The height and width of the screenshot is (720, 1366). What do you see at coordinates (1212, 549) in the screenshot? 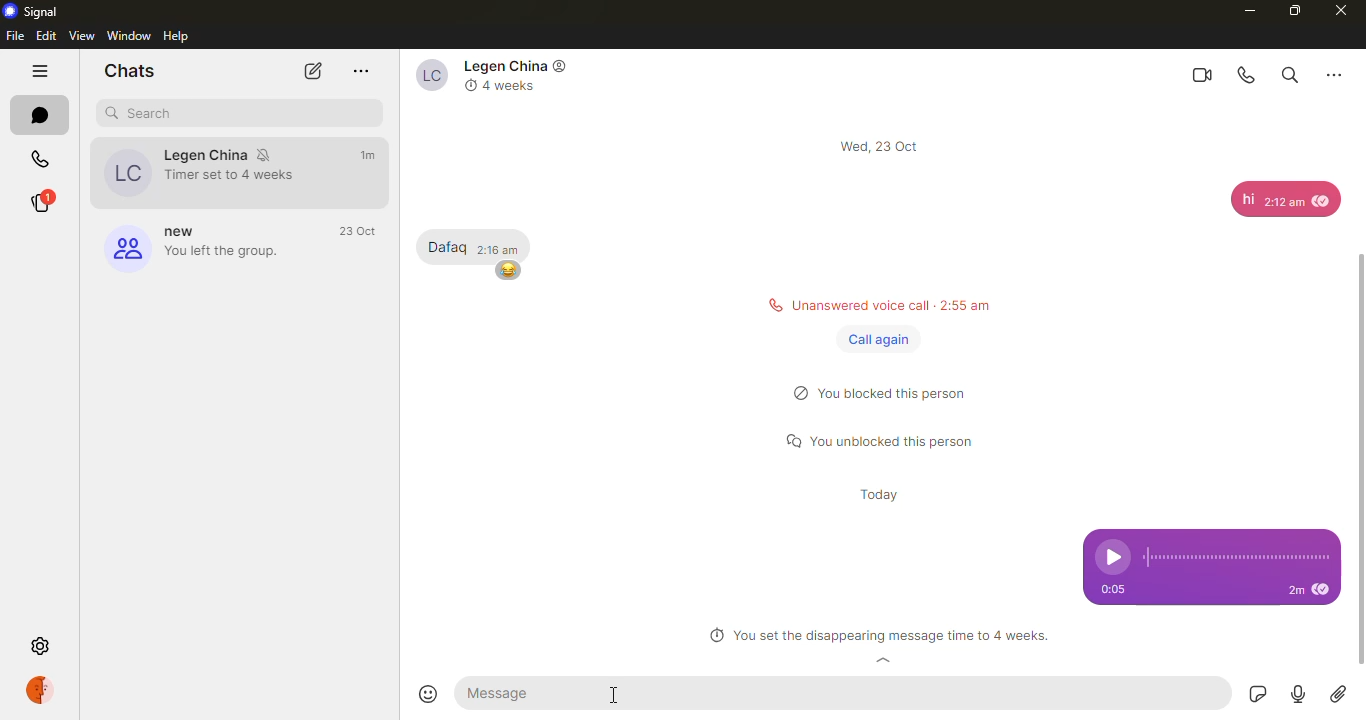
I see `voice message` at bounding box center [1212, 549].